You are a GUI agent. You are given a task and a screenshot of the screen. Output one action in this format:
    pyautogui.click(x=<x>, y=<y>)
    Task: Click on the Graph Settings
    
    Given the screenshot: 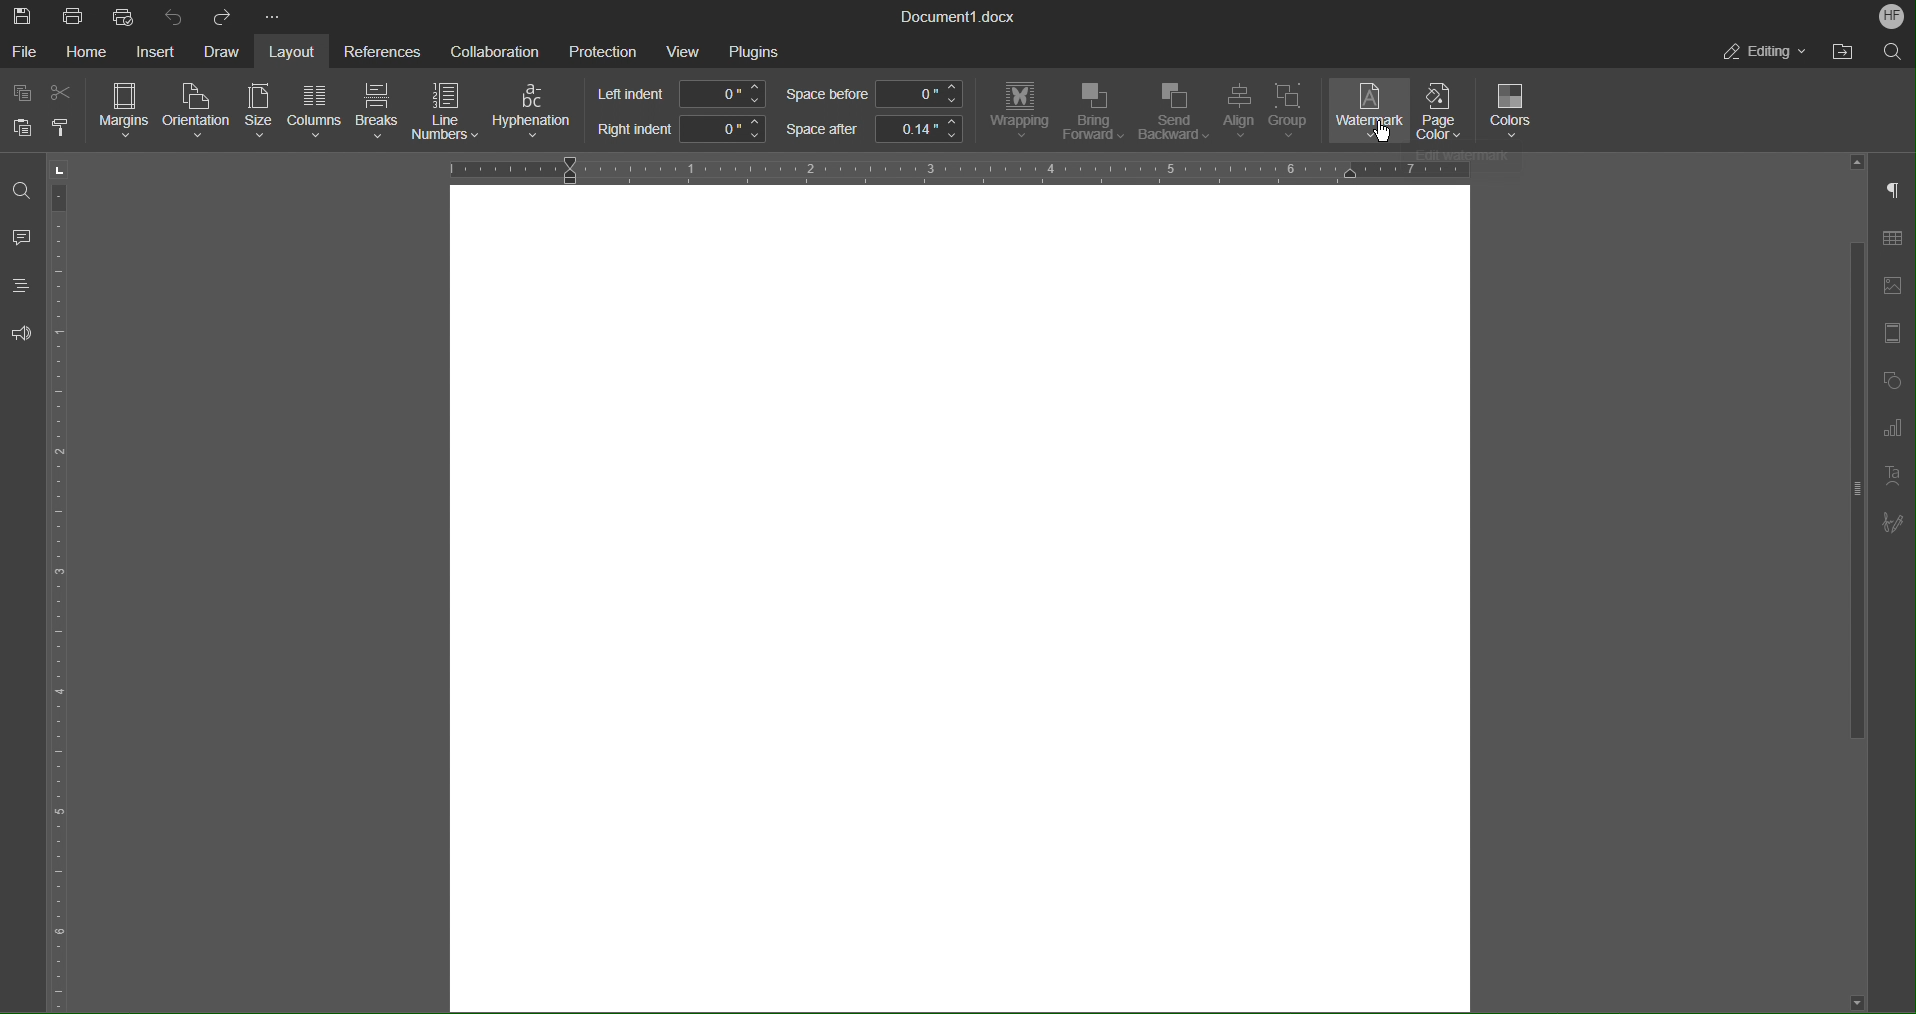 What is the action you would take?
    pyautogui.click(x=1892, y=432)
    